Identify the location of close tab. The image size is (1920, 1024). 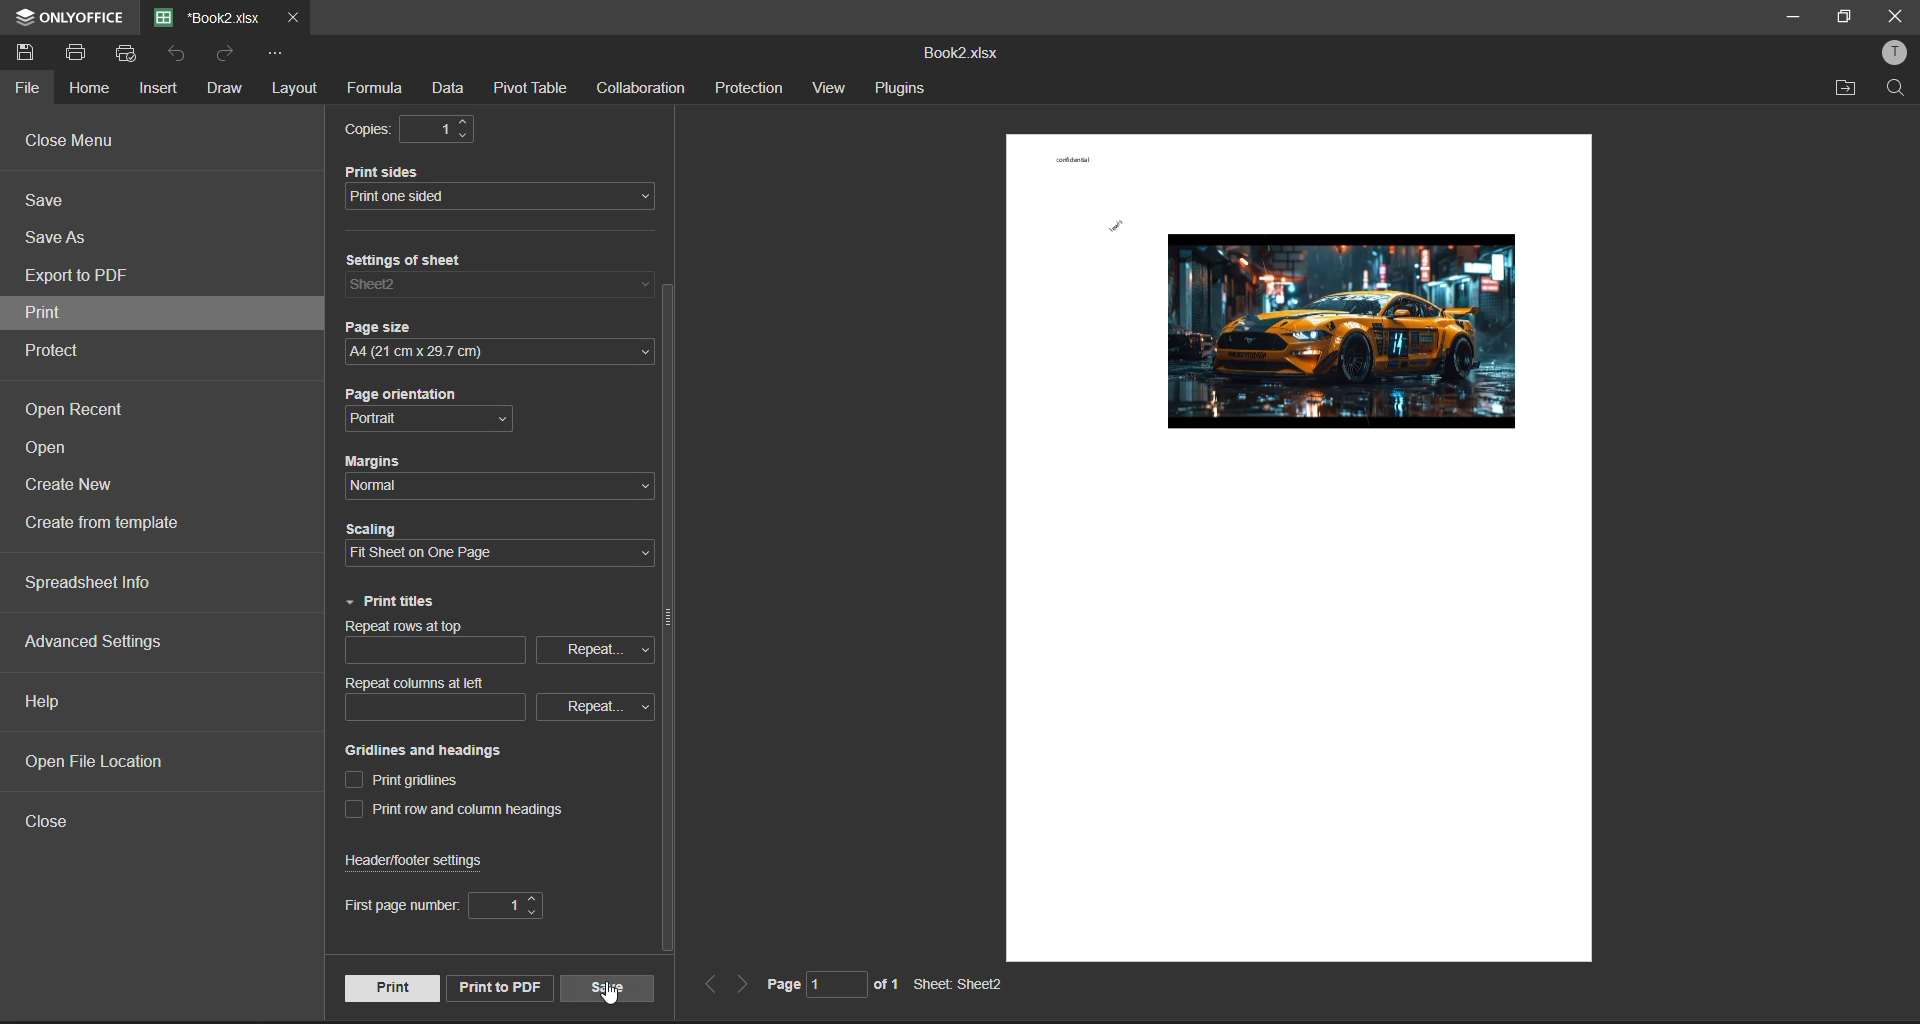
(291, 20).